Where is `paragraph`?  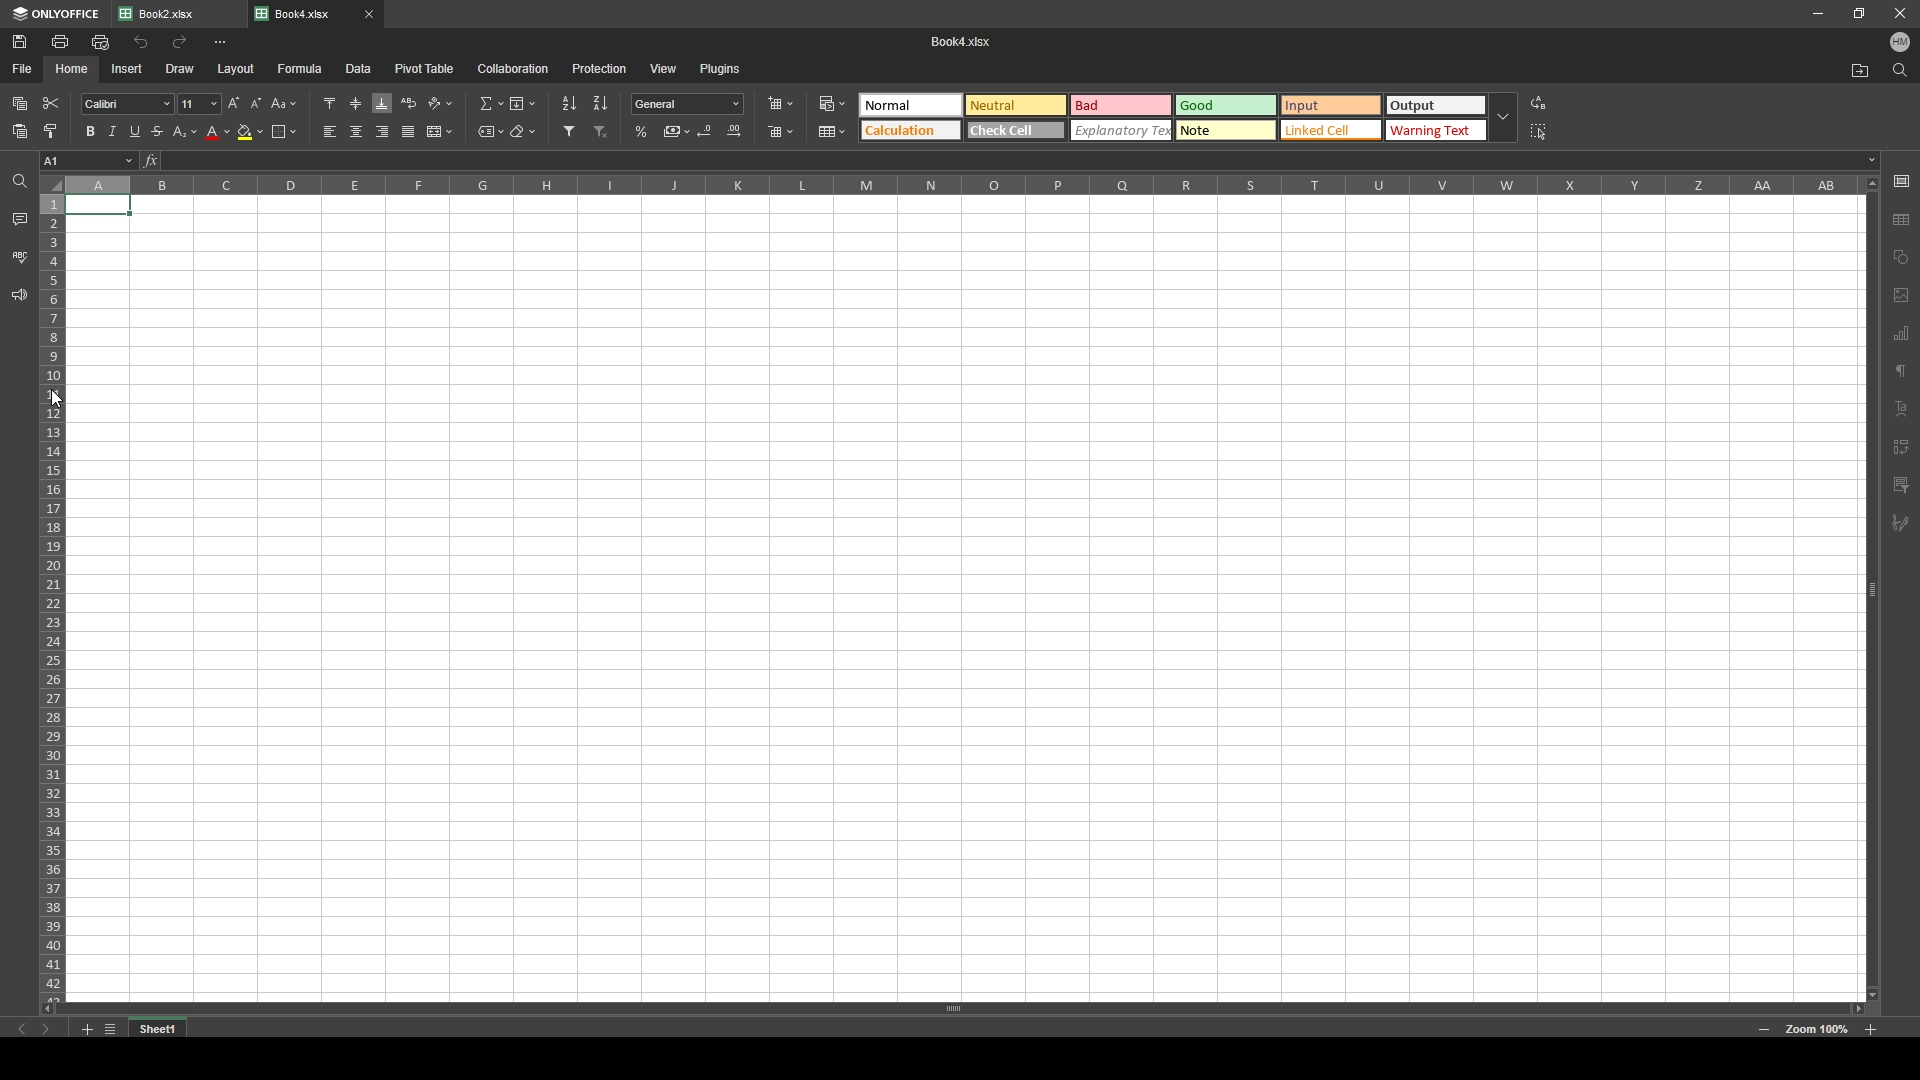 paragraph is located at coordinates (1901, 373).